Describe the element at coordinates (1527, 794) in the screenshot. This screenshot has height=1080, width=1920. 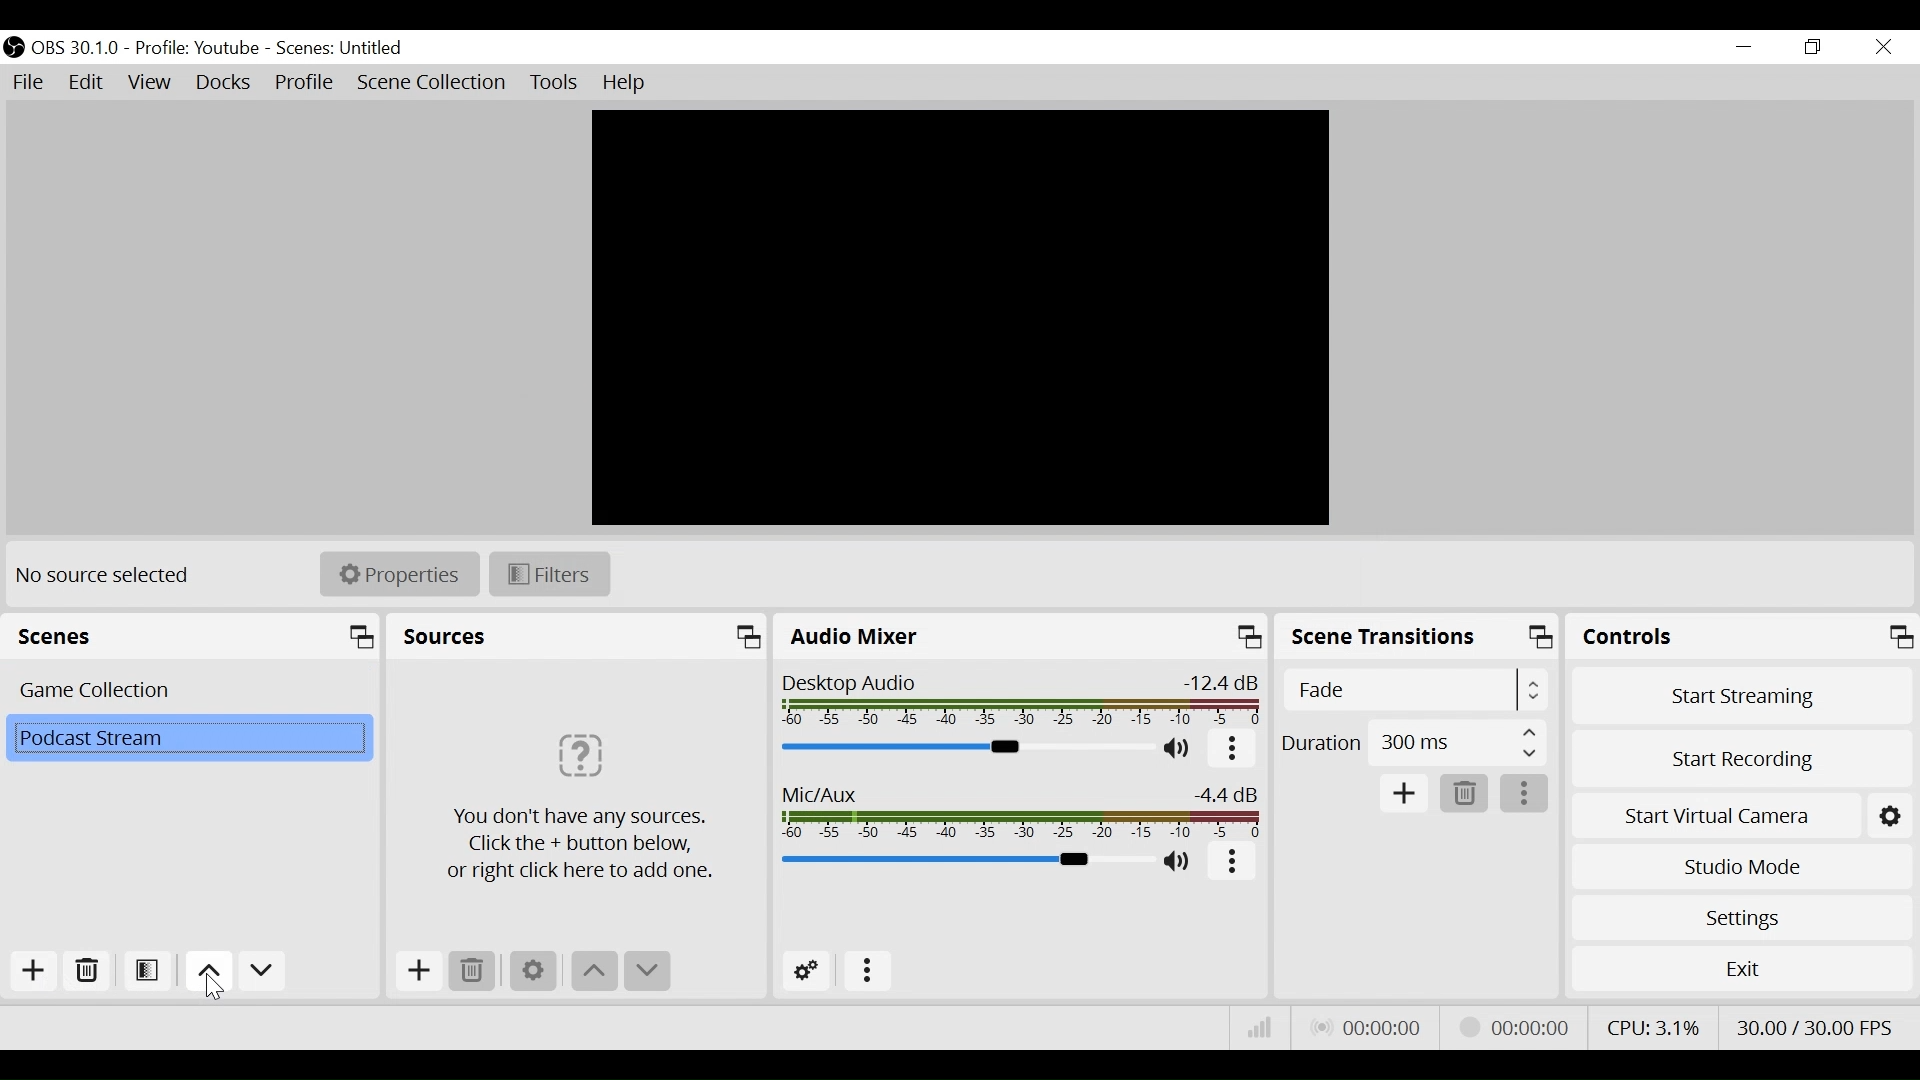
I see `more options` at that location.